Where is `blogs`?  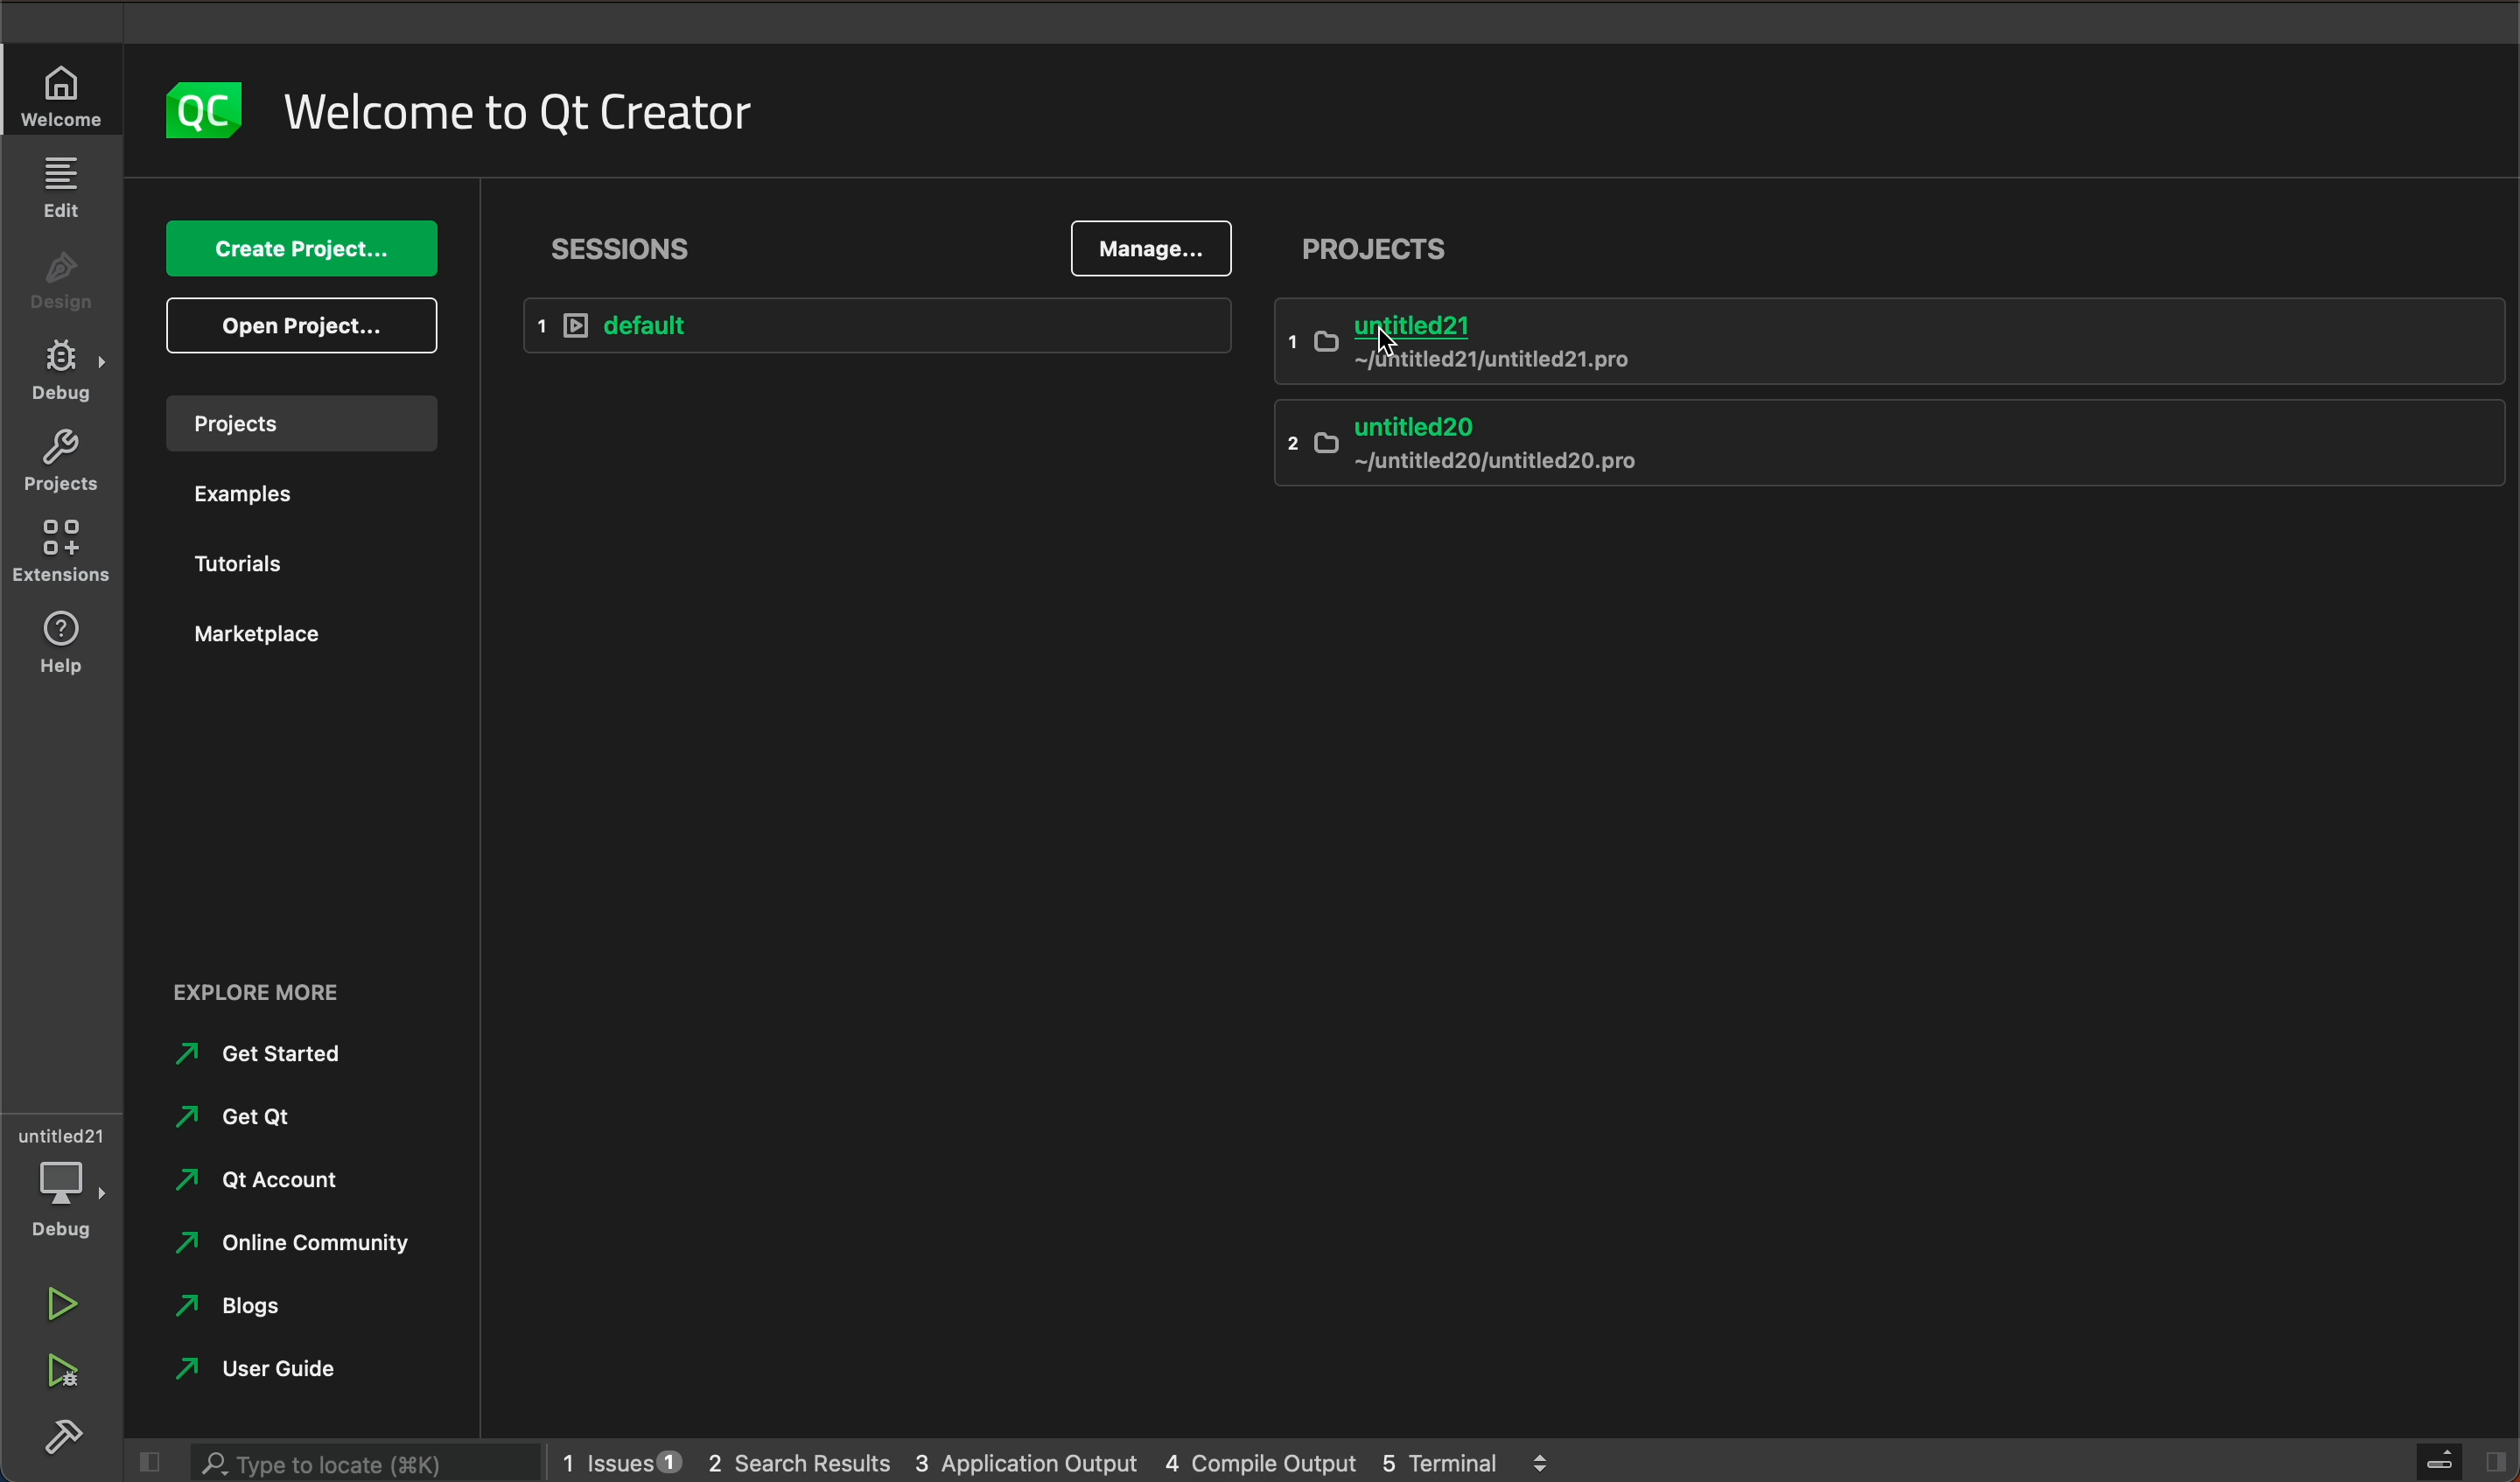 blogs is located at coordinates (243, 1308).